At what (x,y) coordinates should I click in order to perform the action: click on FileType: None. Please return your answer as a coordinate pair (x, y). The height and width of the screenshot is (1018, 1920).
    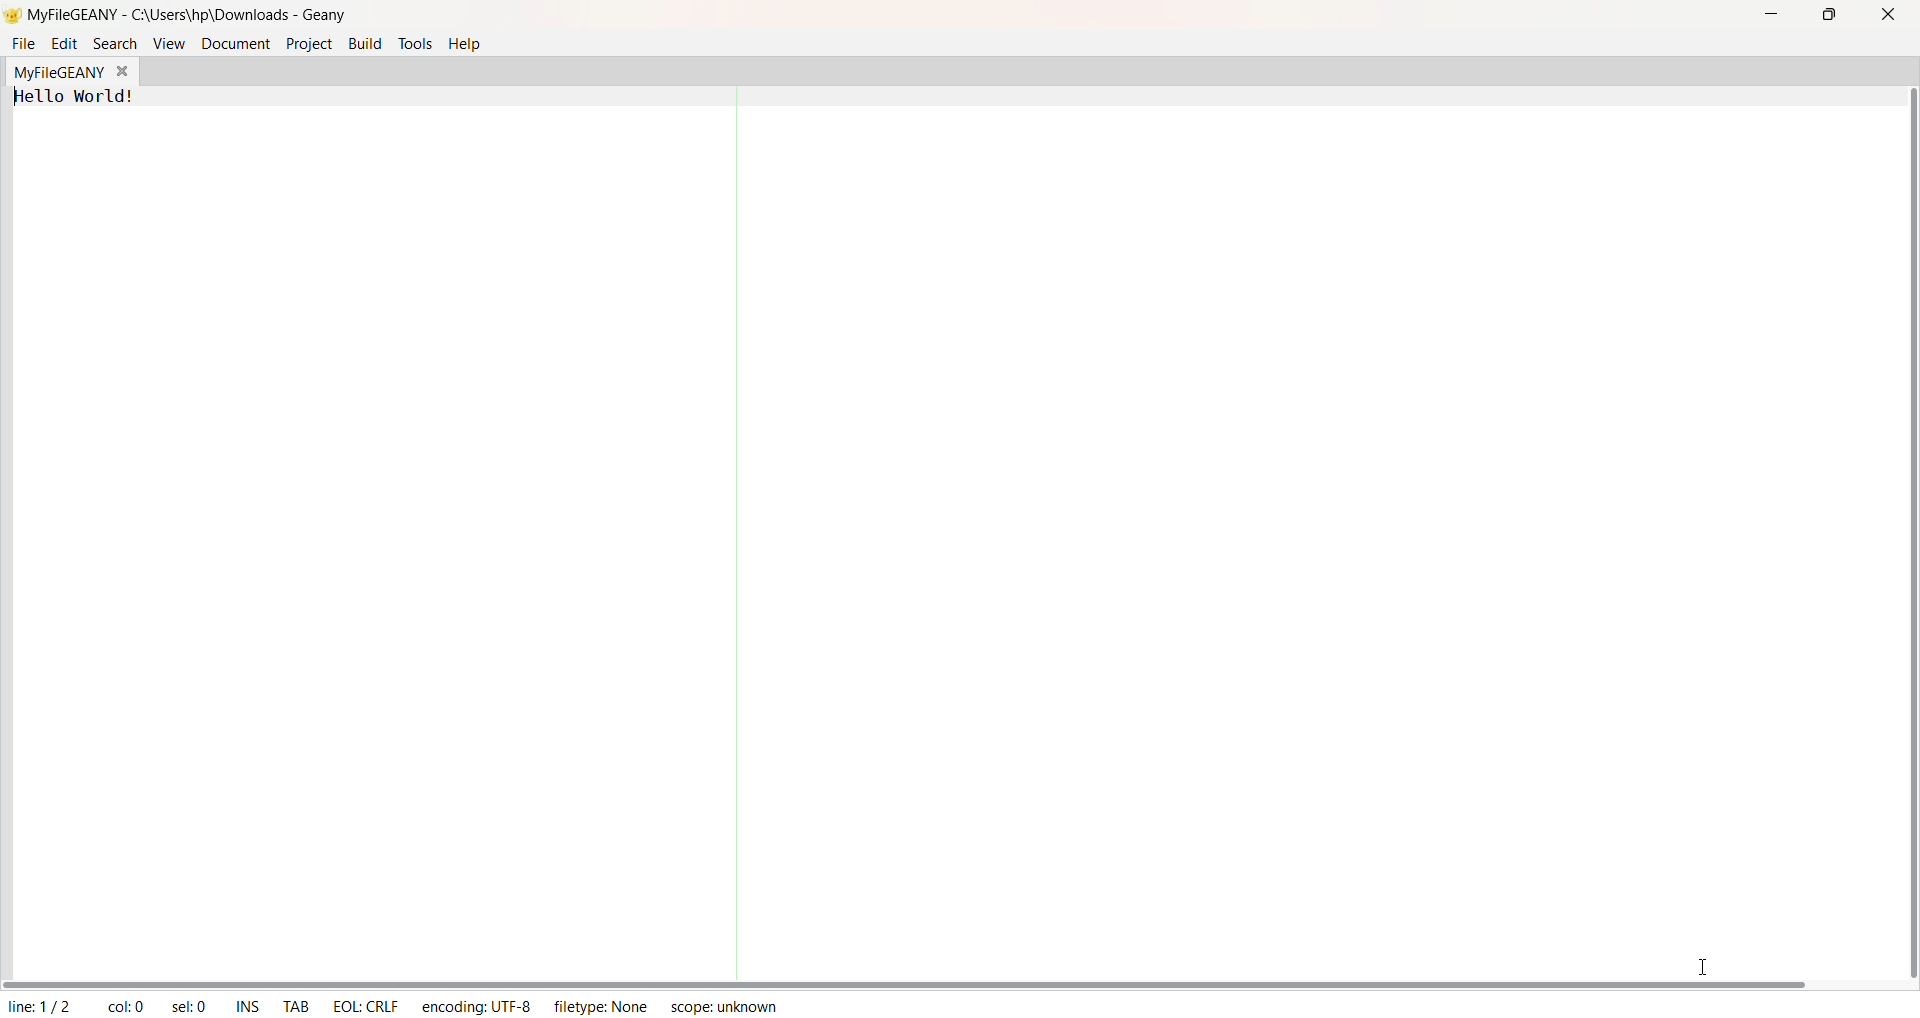
    Looking at the image, I should click on (601, 1004).